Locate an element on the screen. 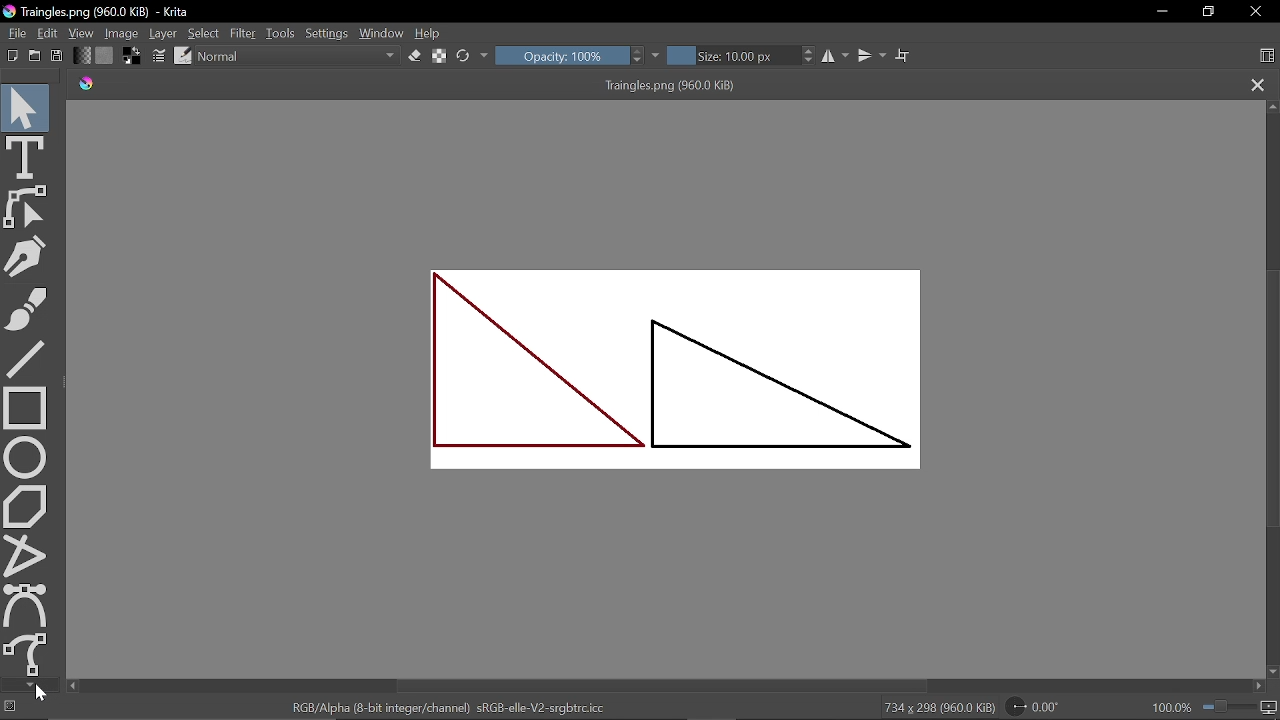 This screenshot has width=1280, height=720. move left is located at coordinates (72, 686).